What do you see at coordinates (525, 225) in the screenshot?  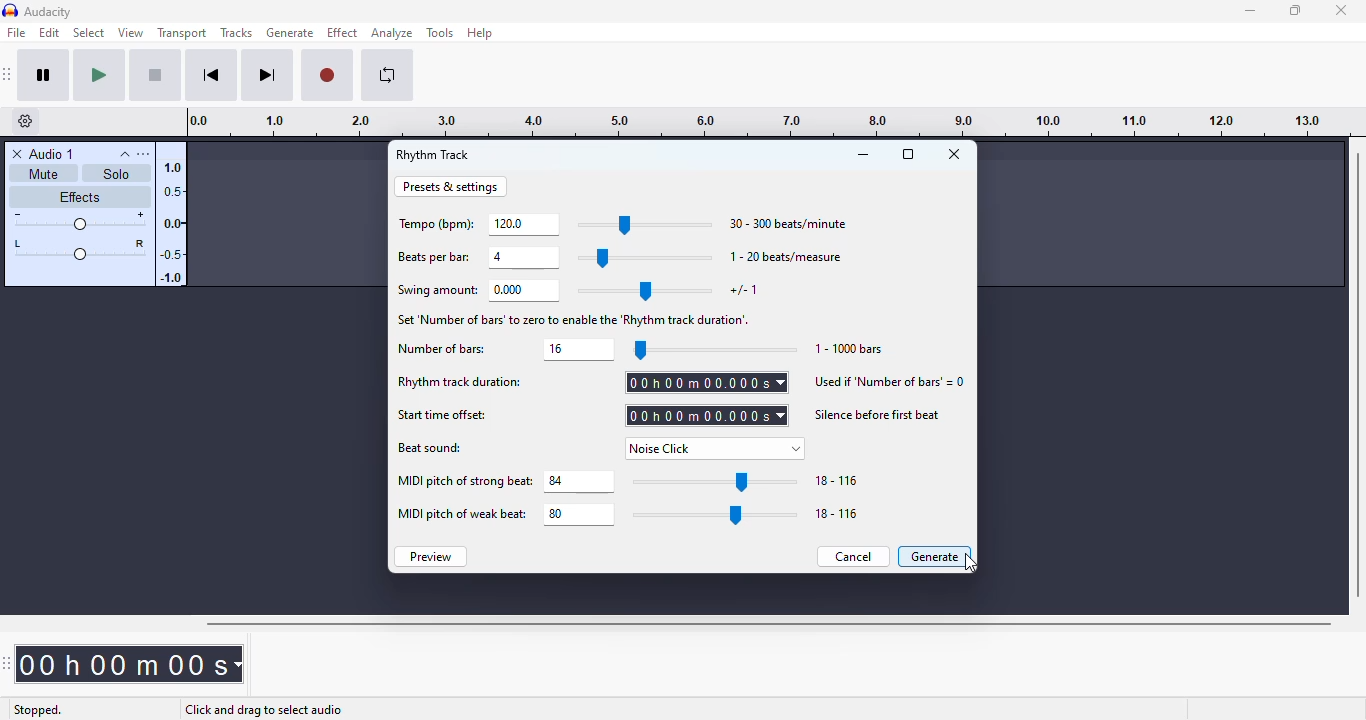 I see `set tempo (bpm)` at bounding box center [525, 225].